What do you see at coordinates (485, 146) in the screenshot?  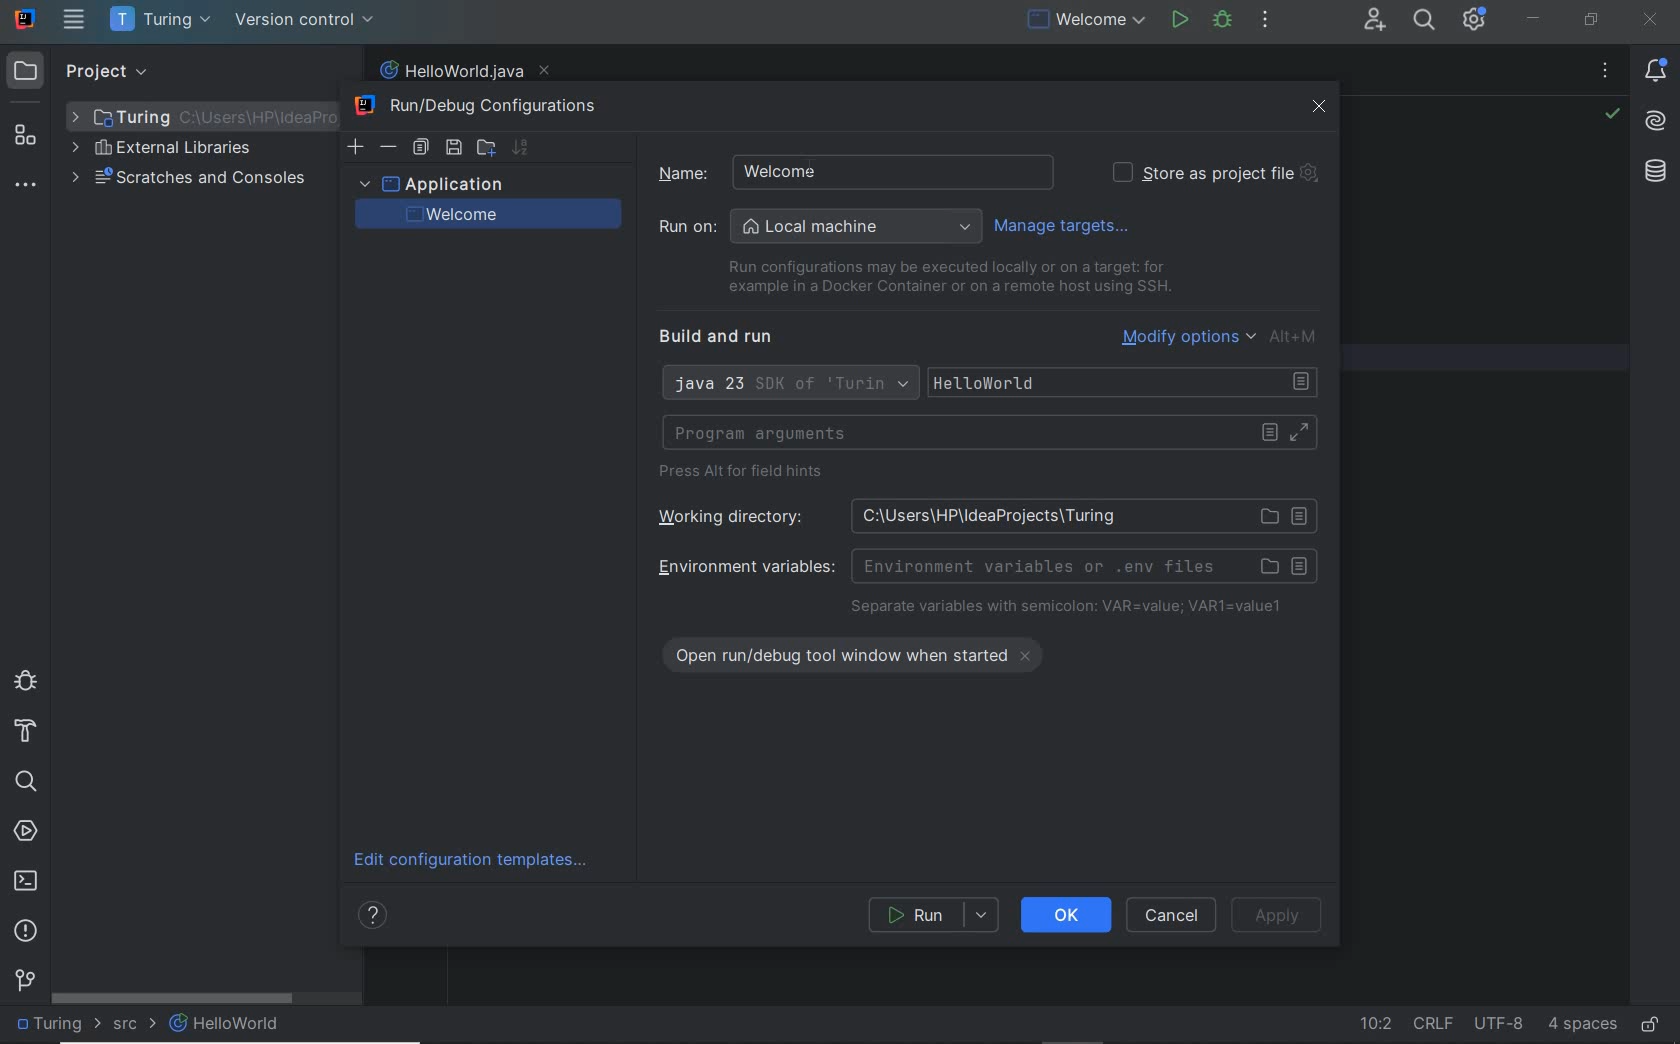 I see `CREATE NEW FOLDER` at bounding box center [485, 146].